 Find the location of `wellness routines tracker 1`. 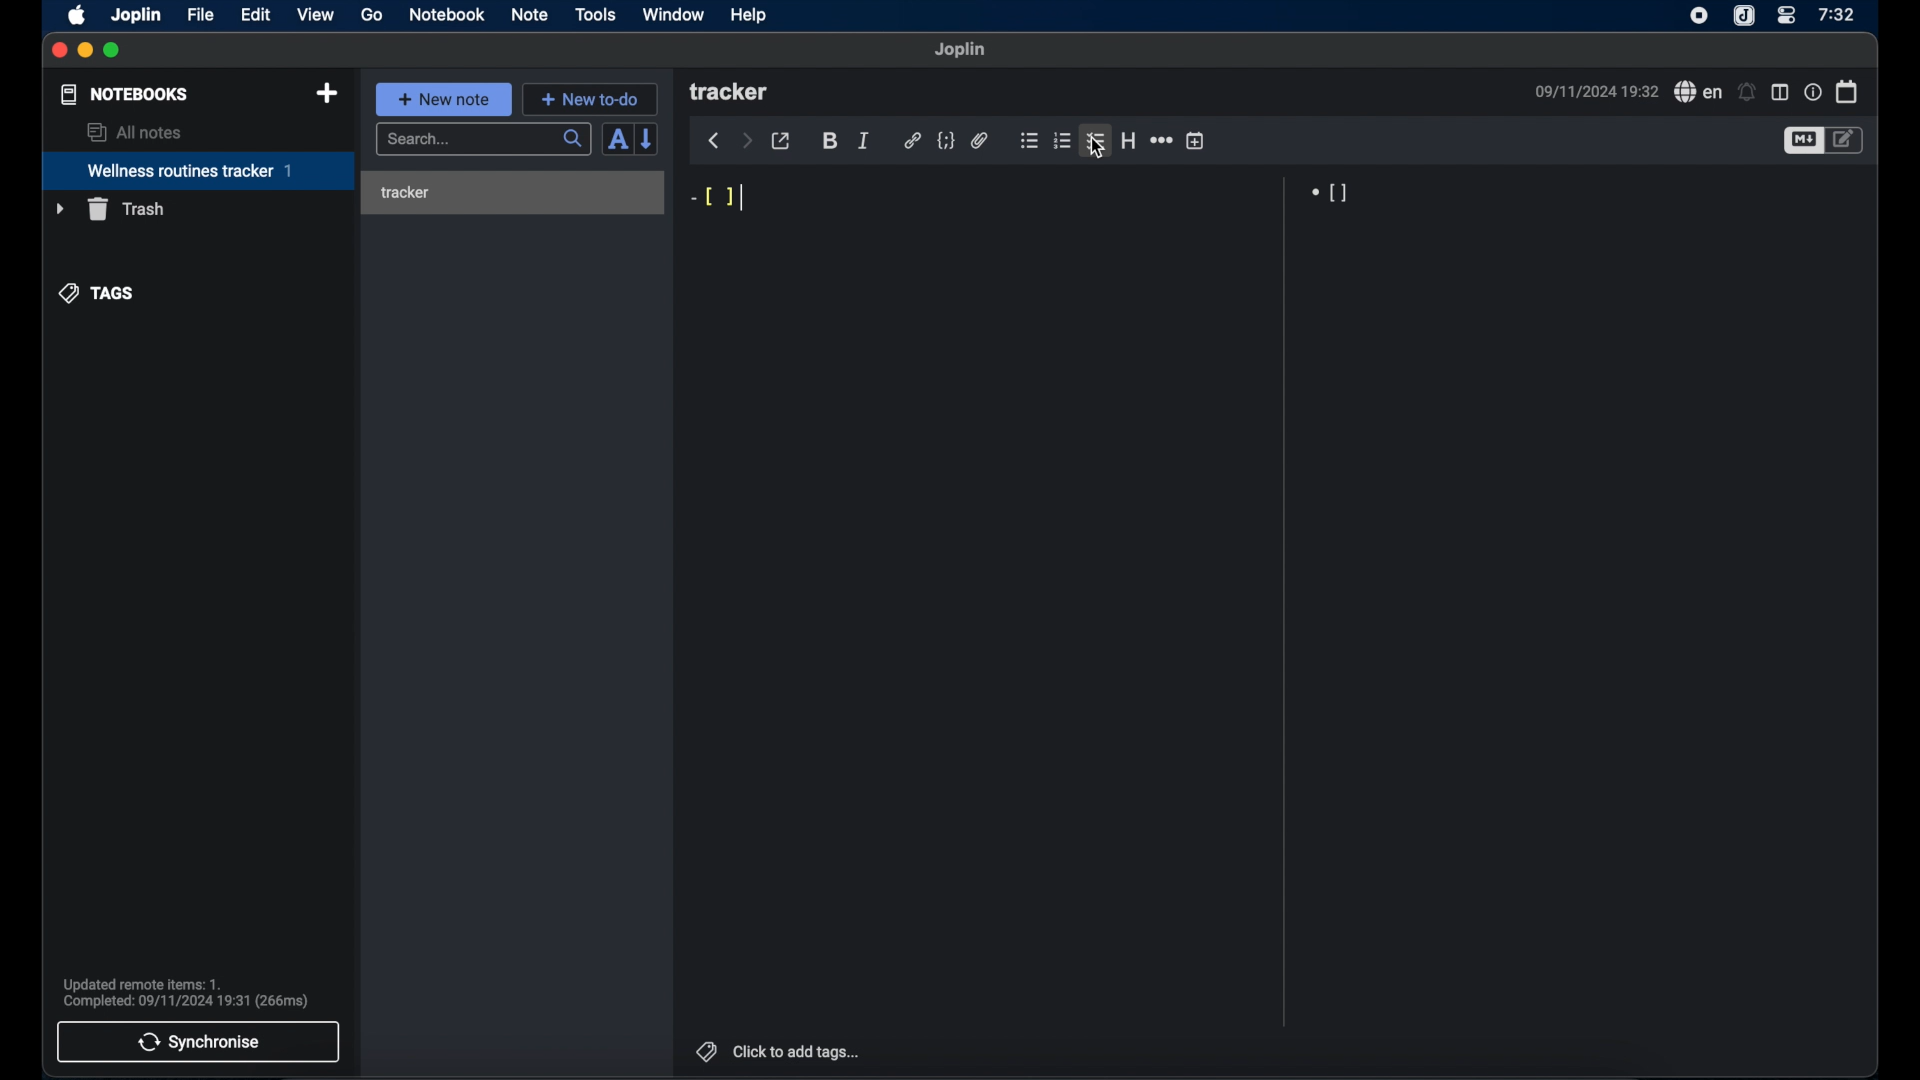

wellness routines tracker 1 is located at coordinates (197, 172).